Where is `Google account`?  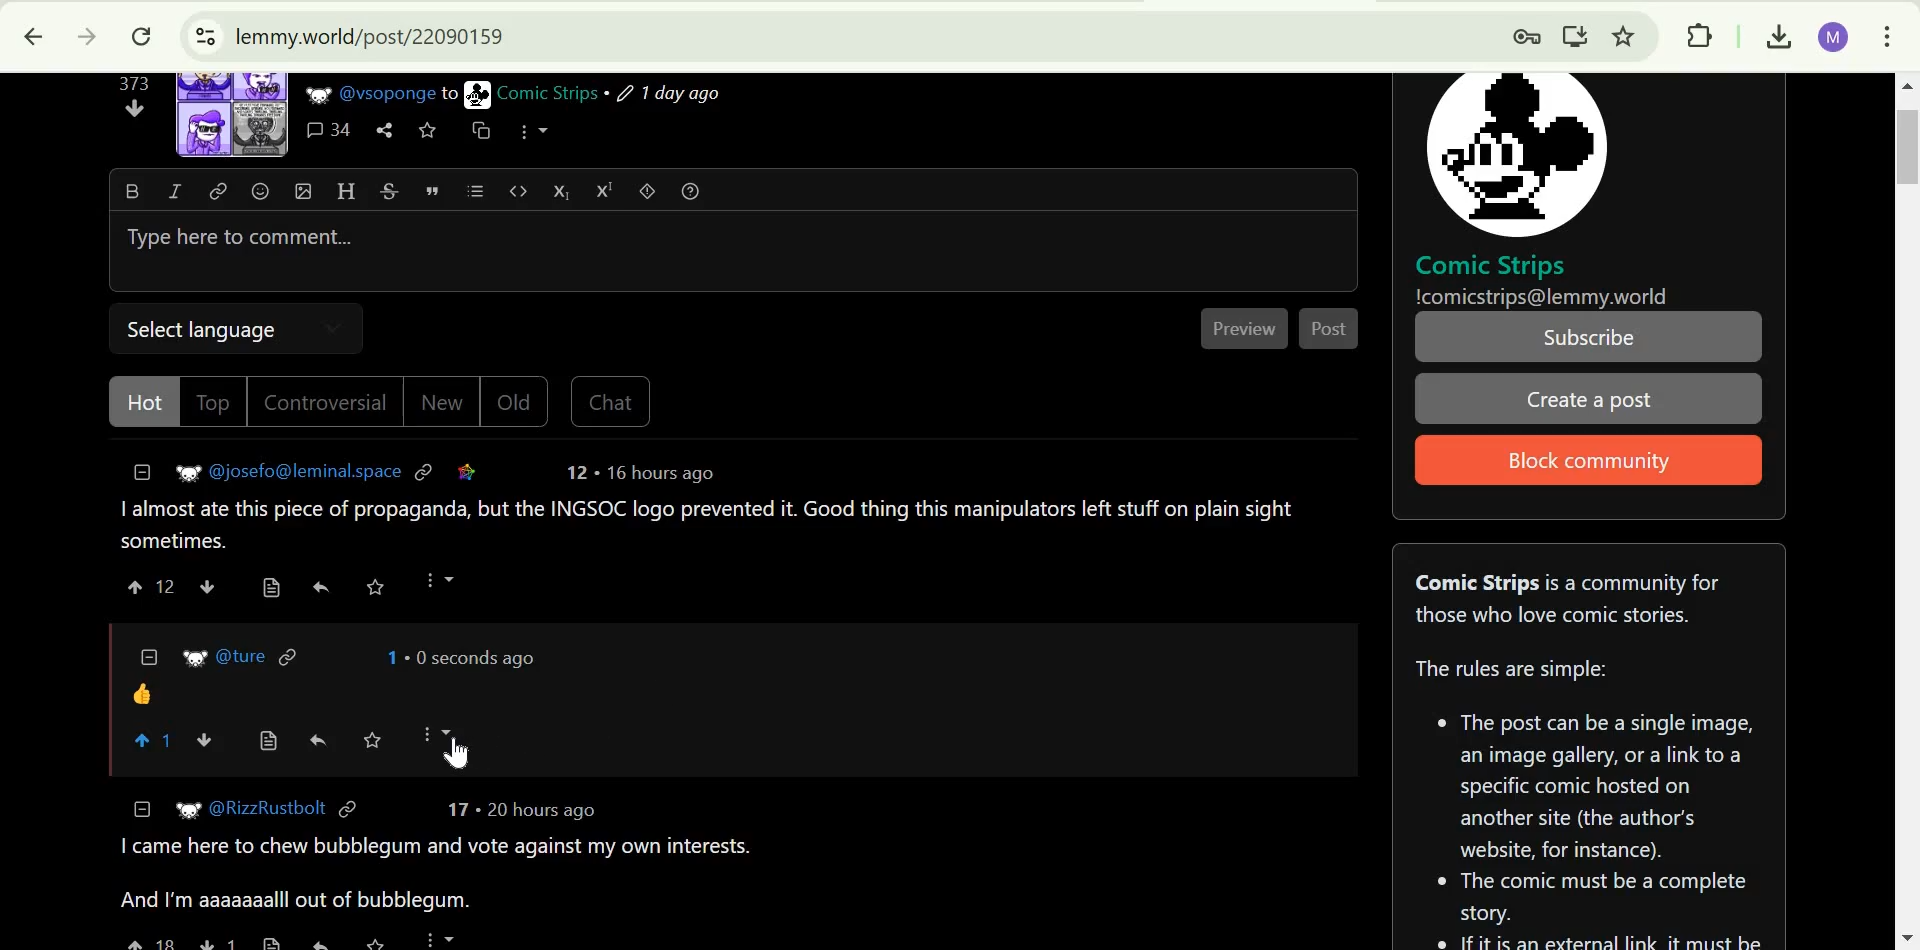
Google account is located at coordinates (1832, 35).